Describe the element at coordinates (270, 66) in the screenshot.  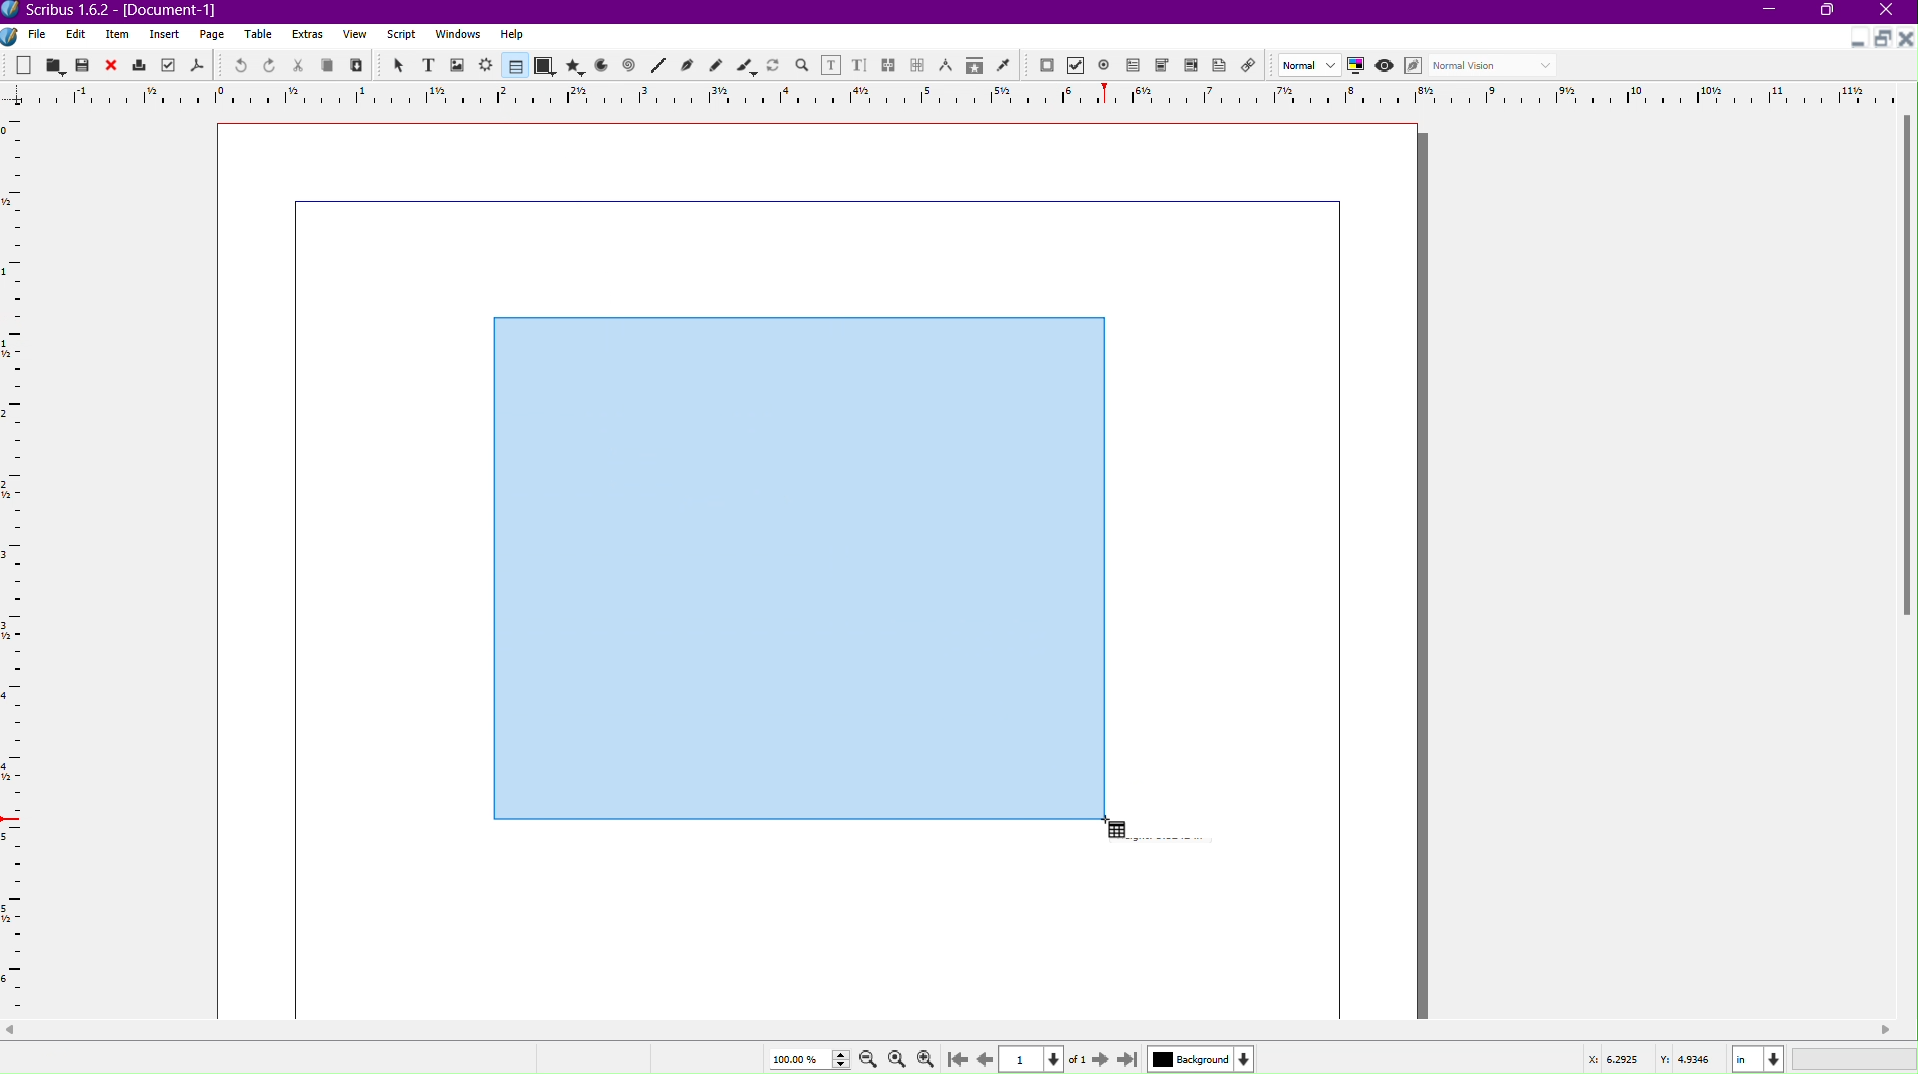
I see `Redo` at that location.